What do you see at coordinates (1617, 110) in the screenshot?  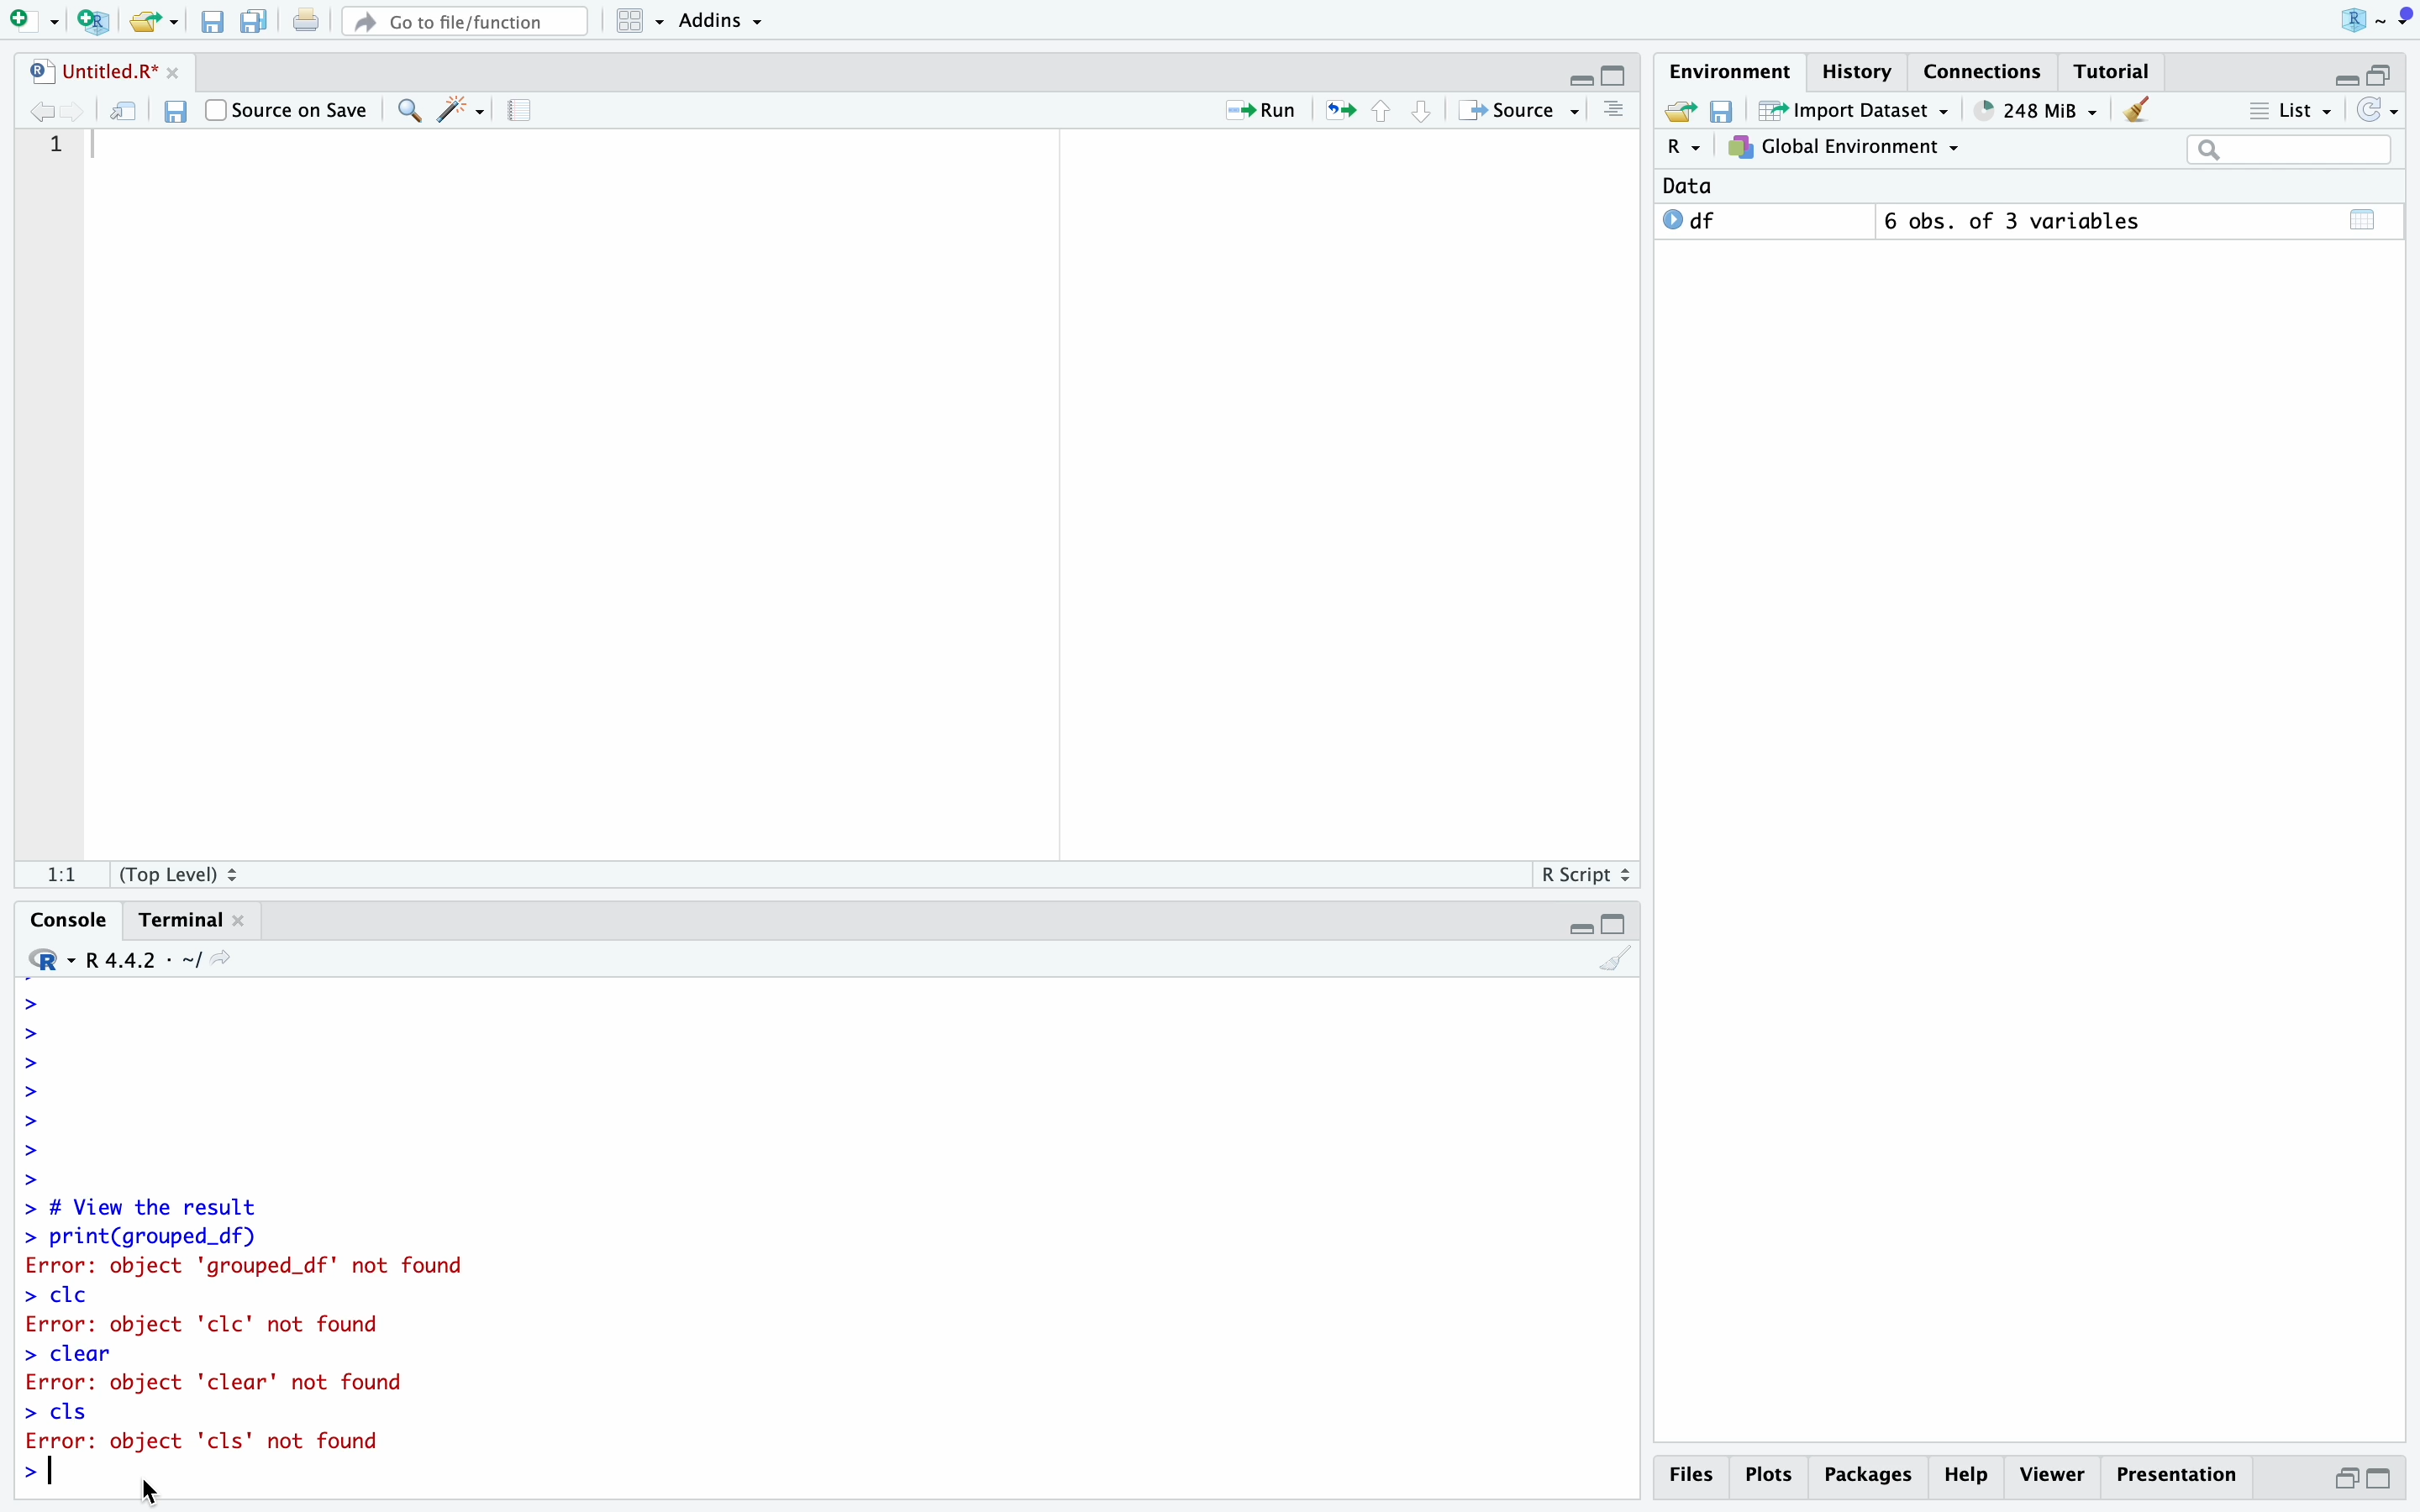 I see `Outlines` at bounding box center [1617, 110].